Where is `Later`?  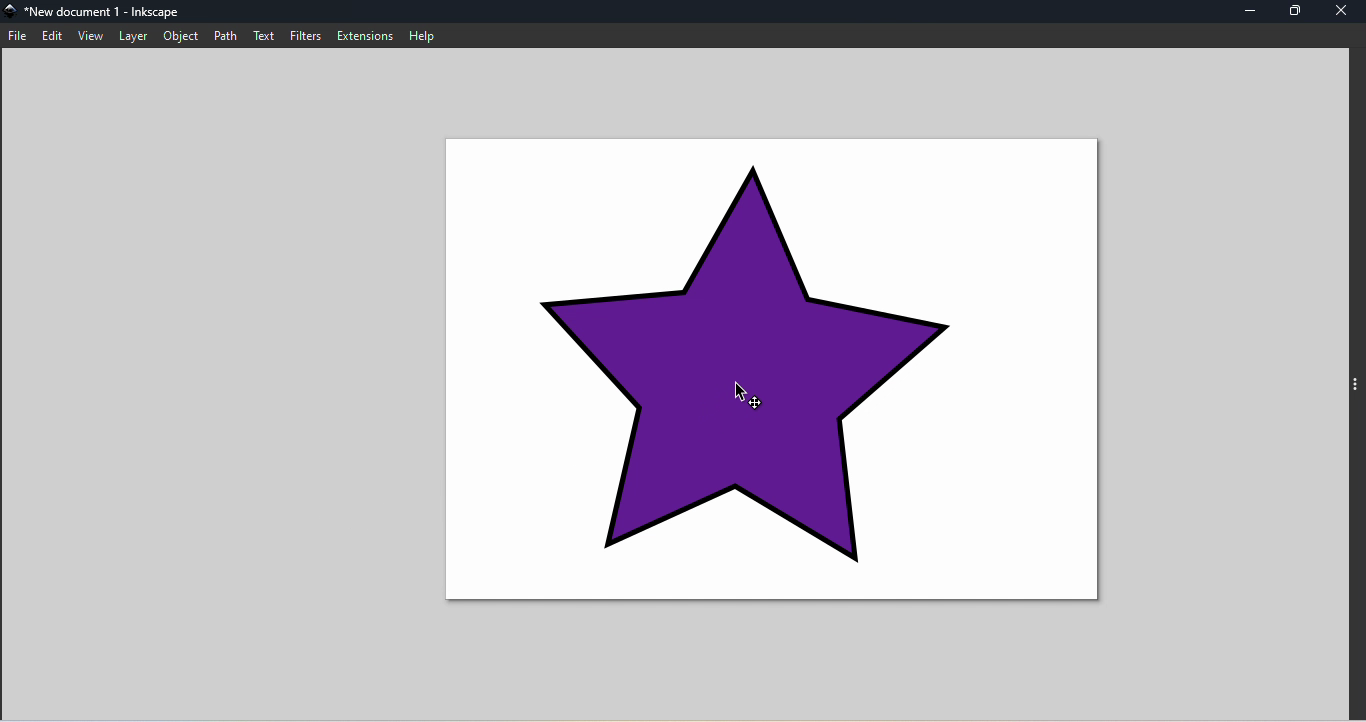 Later is located at coordinates (130, 36).